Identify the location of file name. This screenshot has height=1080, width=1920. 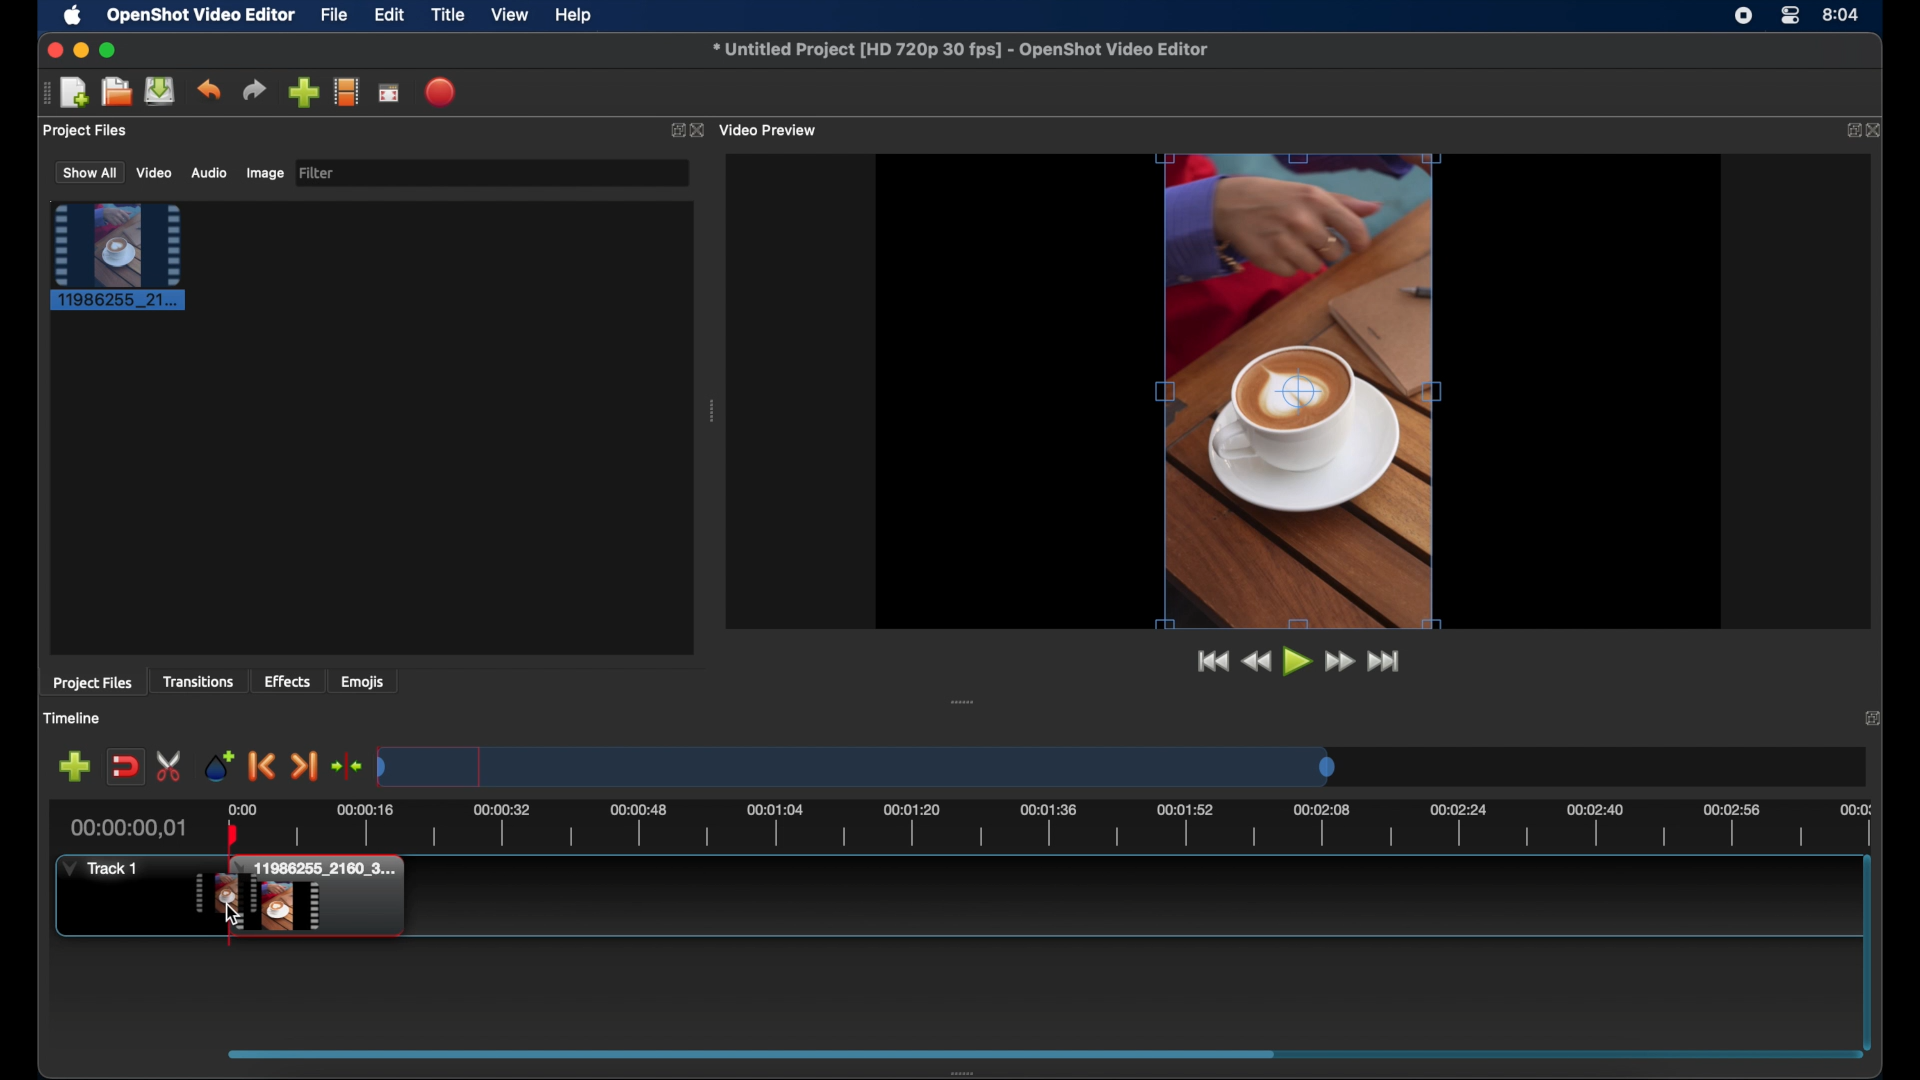
(960, 47).